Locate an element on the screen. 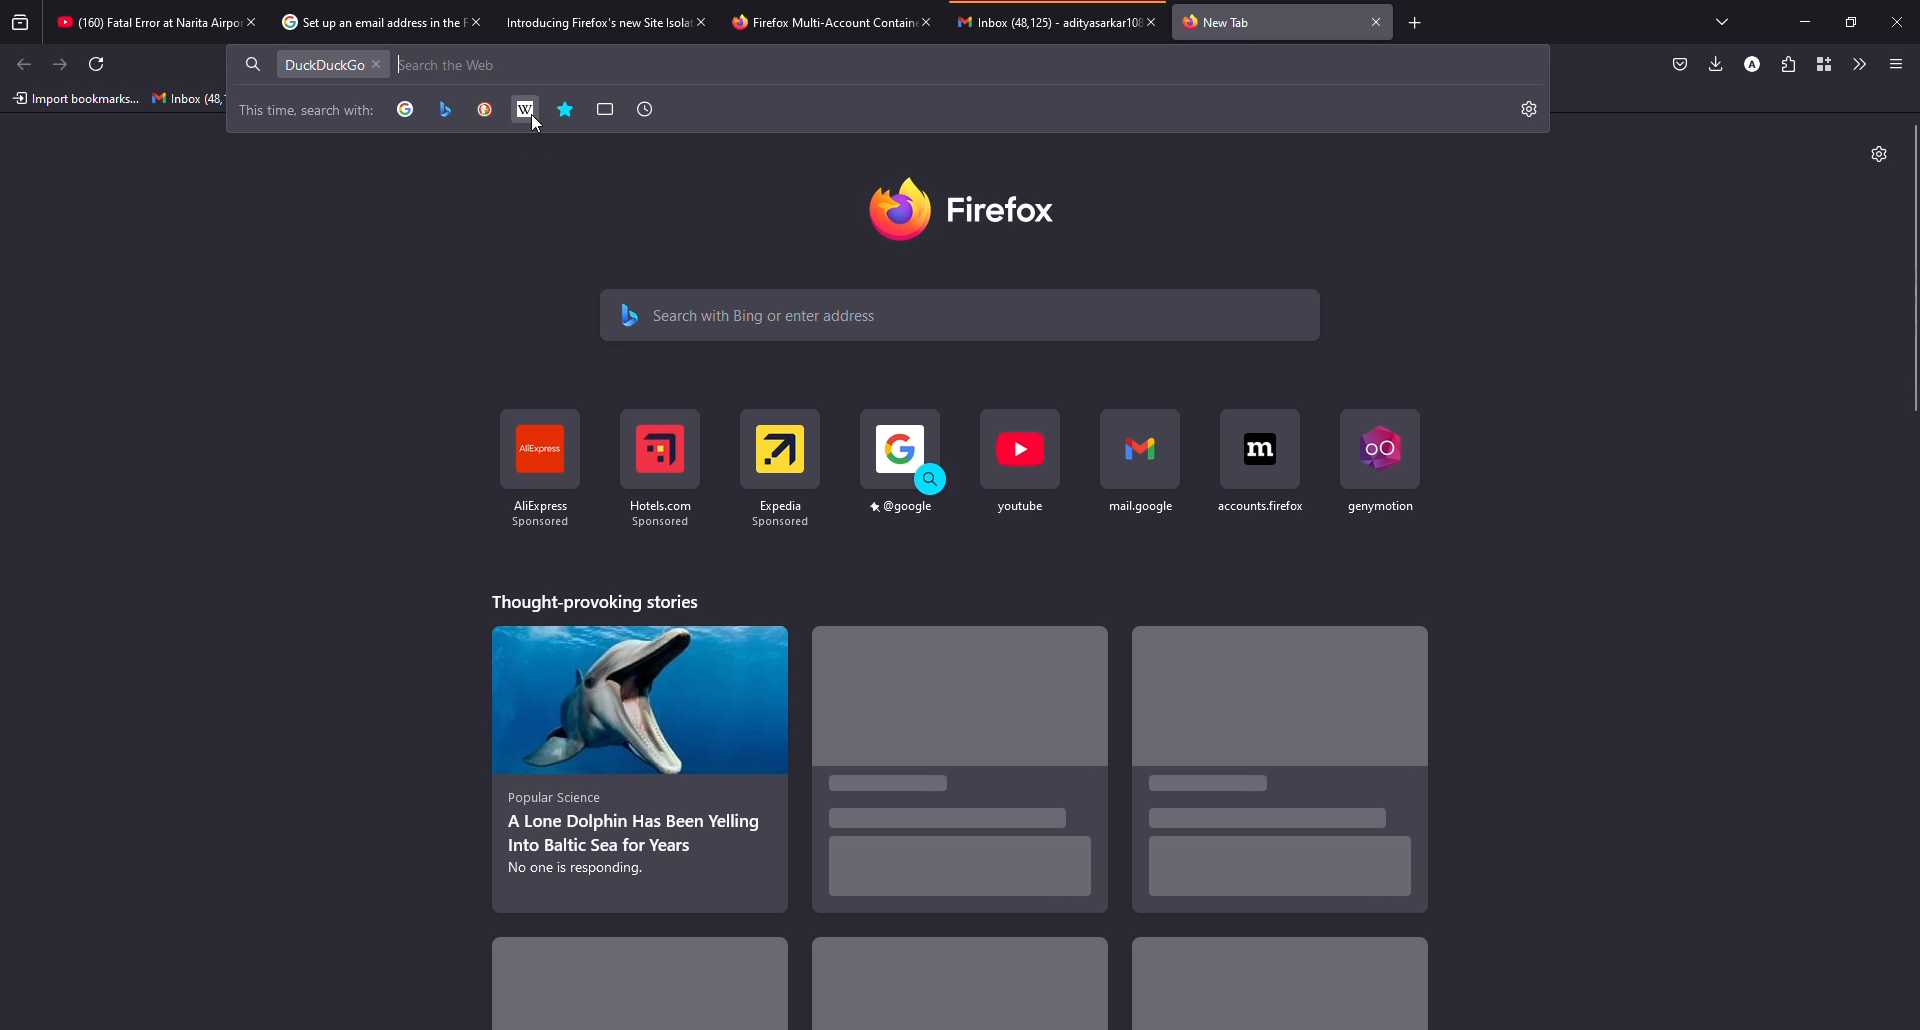  downloads is located at coordinates (1716, 63).